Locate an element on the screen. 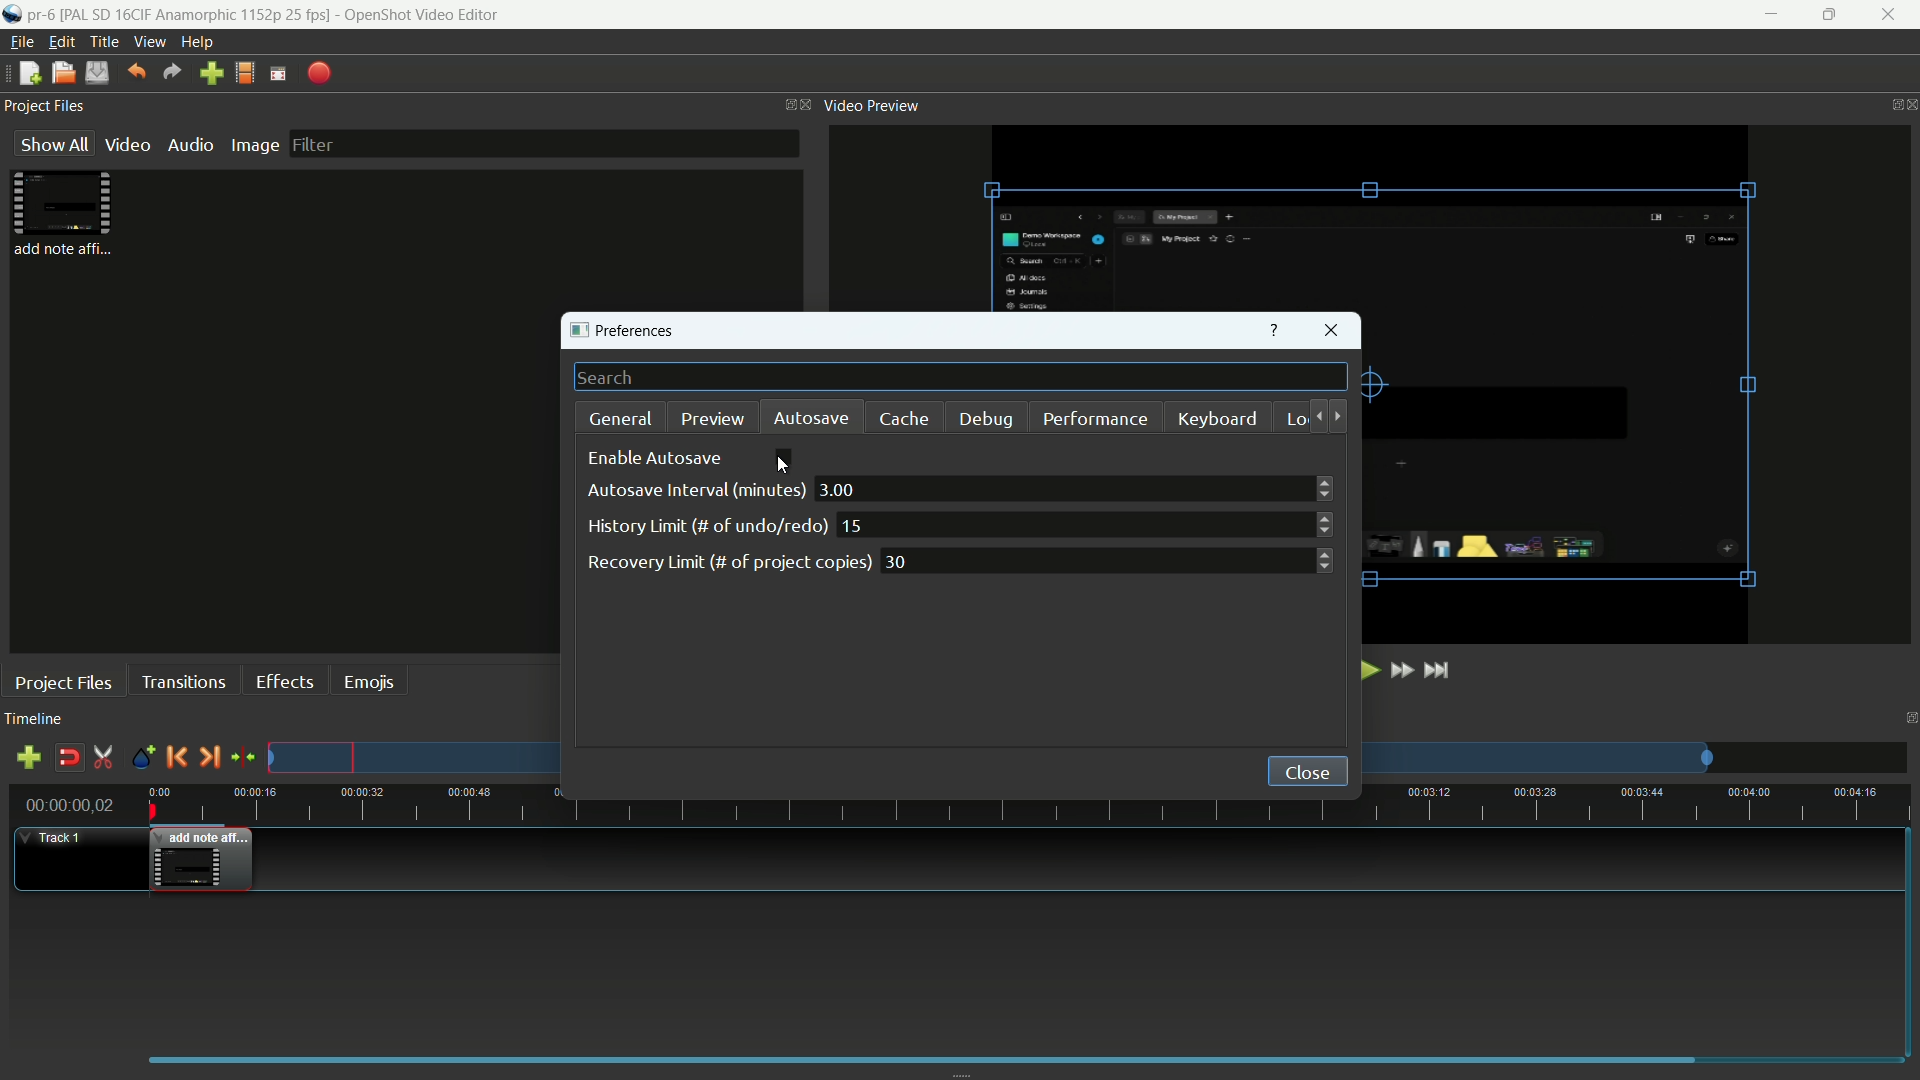 The image size is (1920, 1080). cache is located at coordinates (903, 420).